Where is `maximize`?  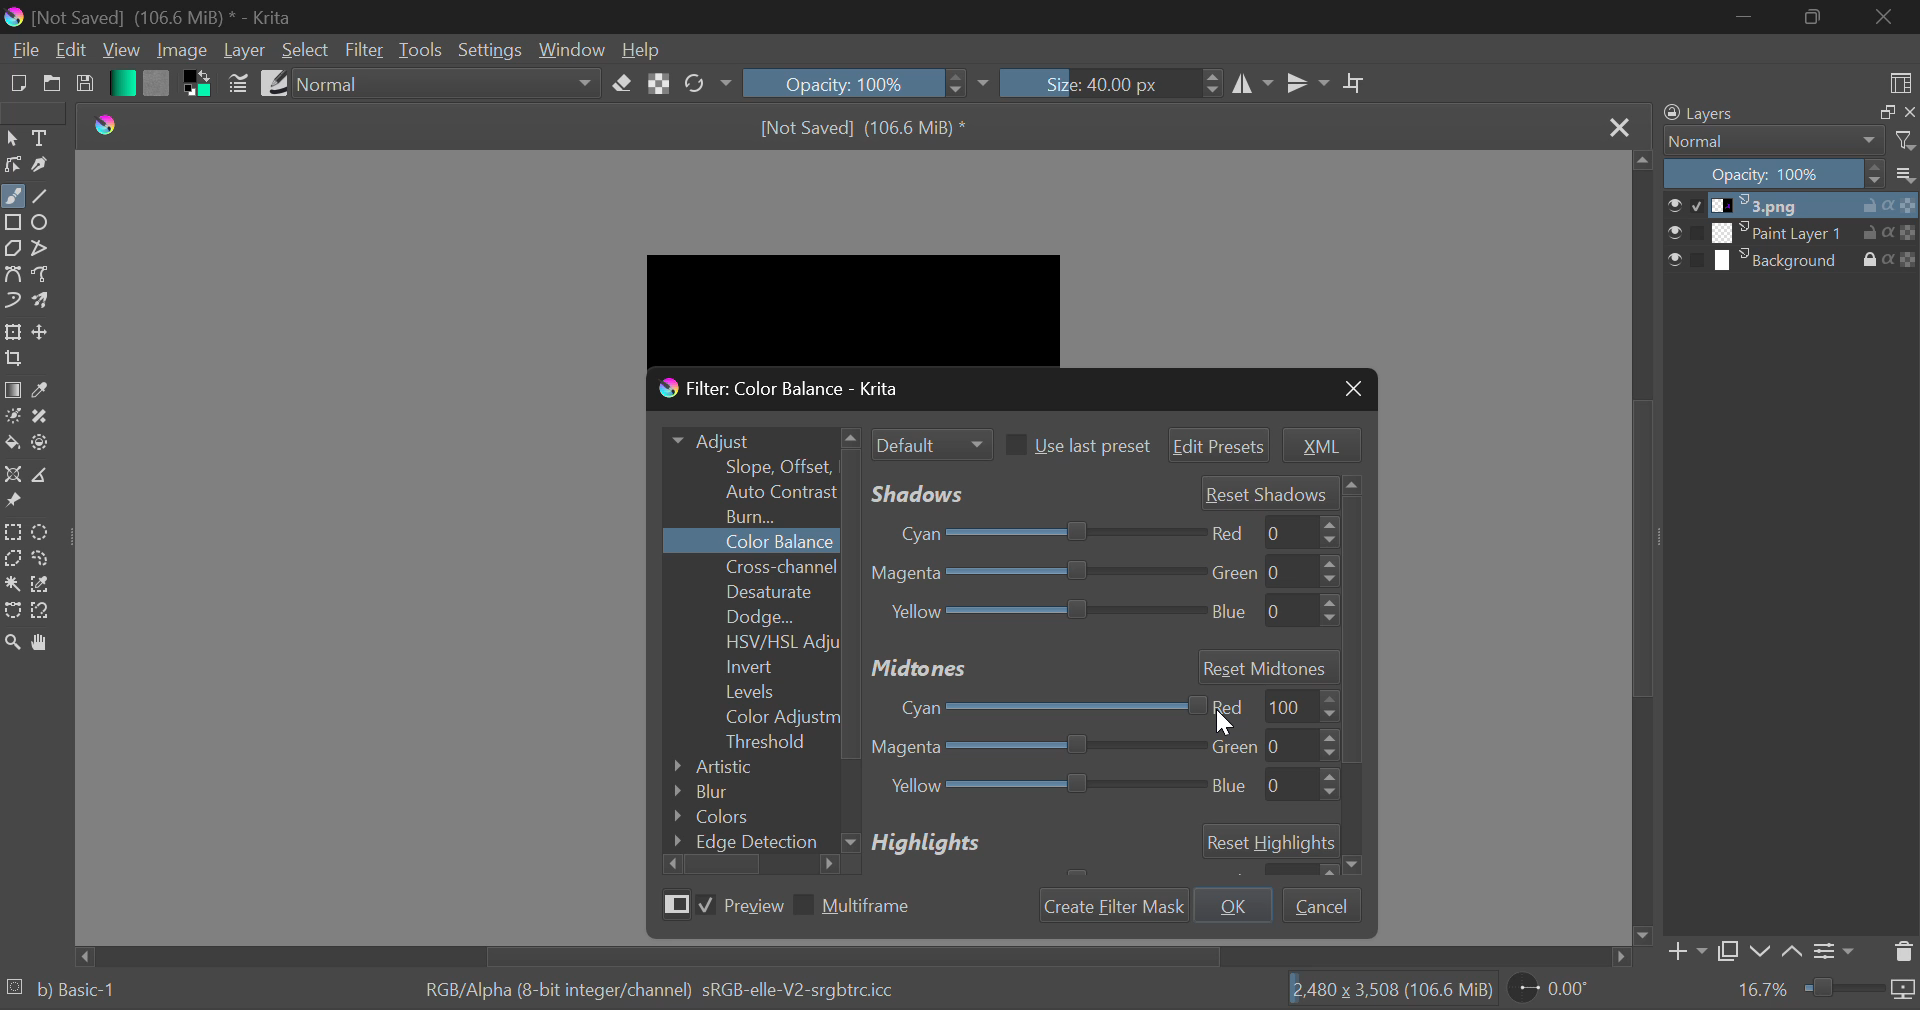 maximize is located at coordinates (1881, 115).